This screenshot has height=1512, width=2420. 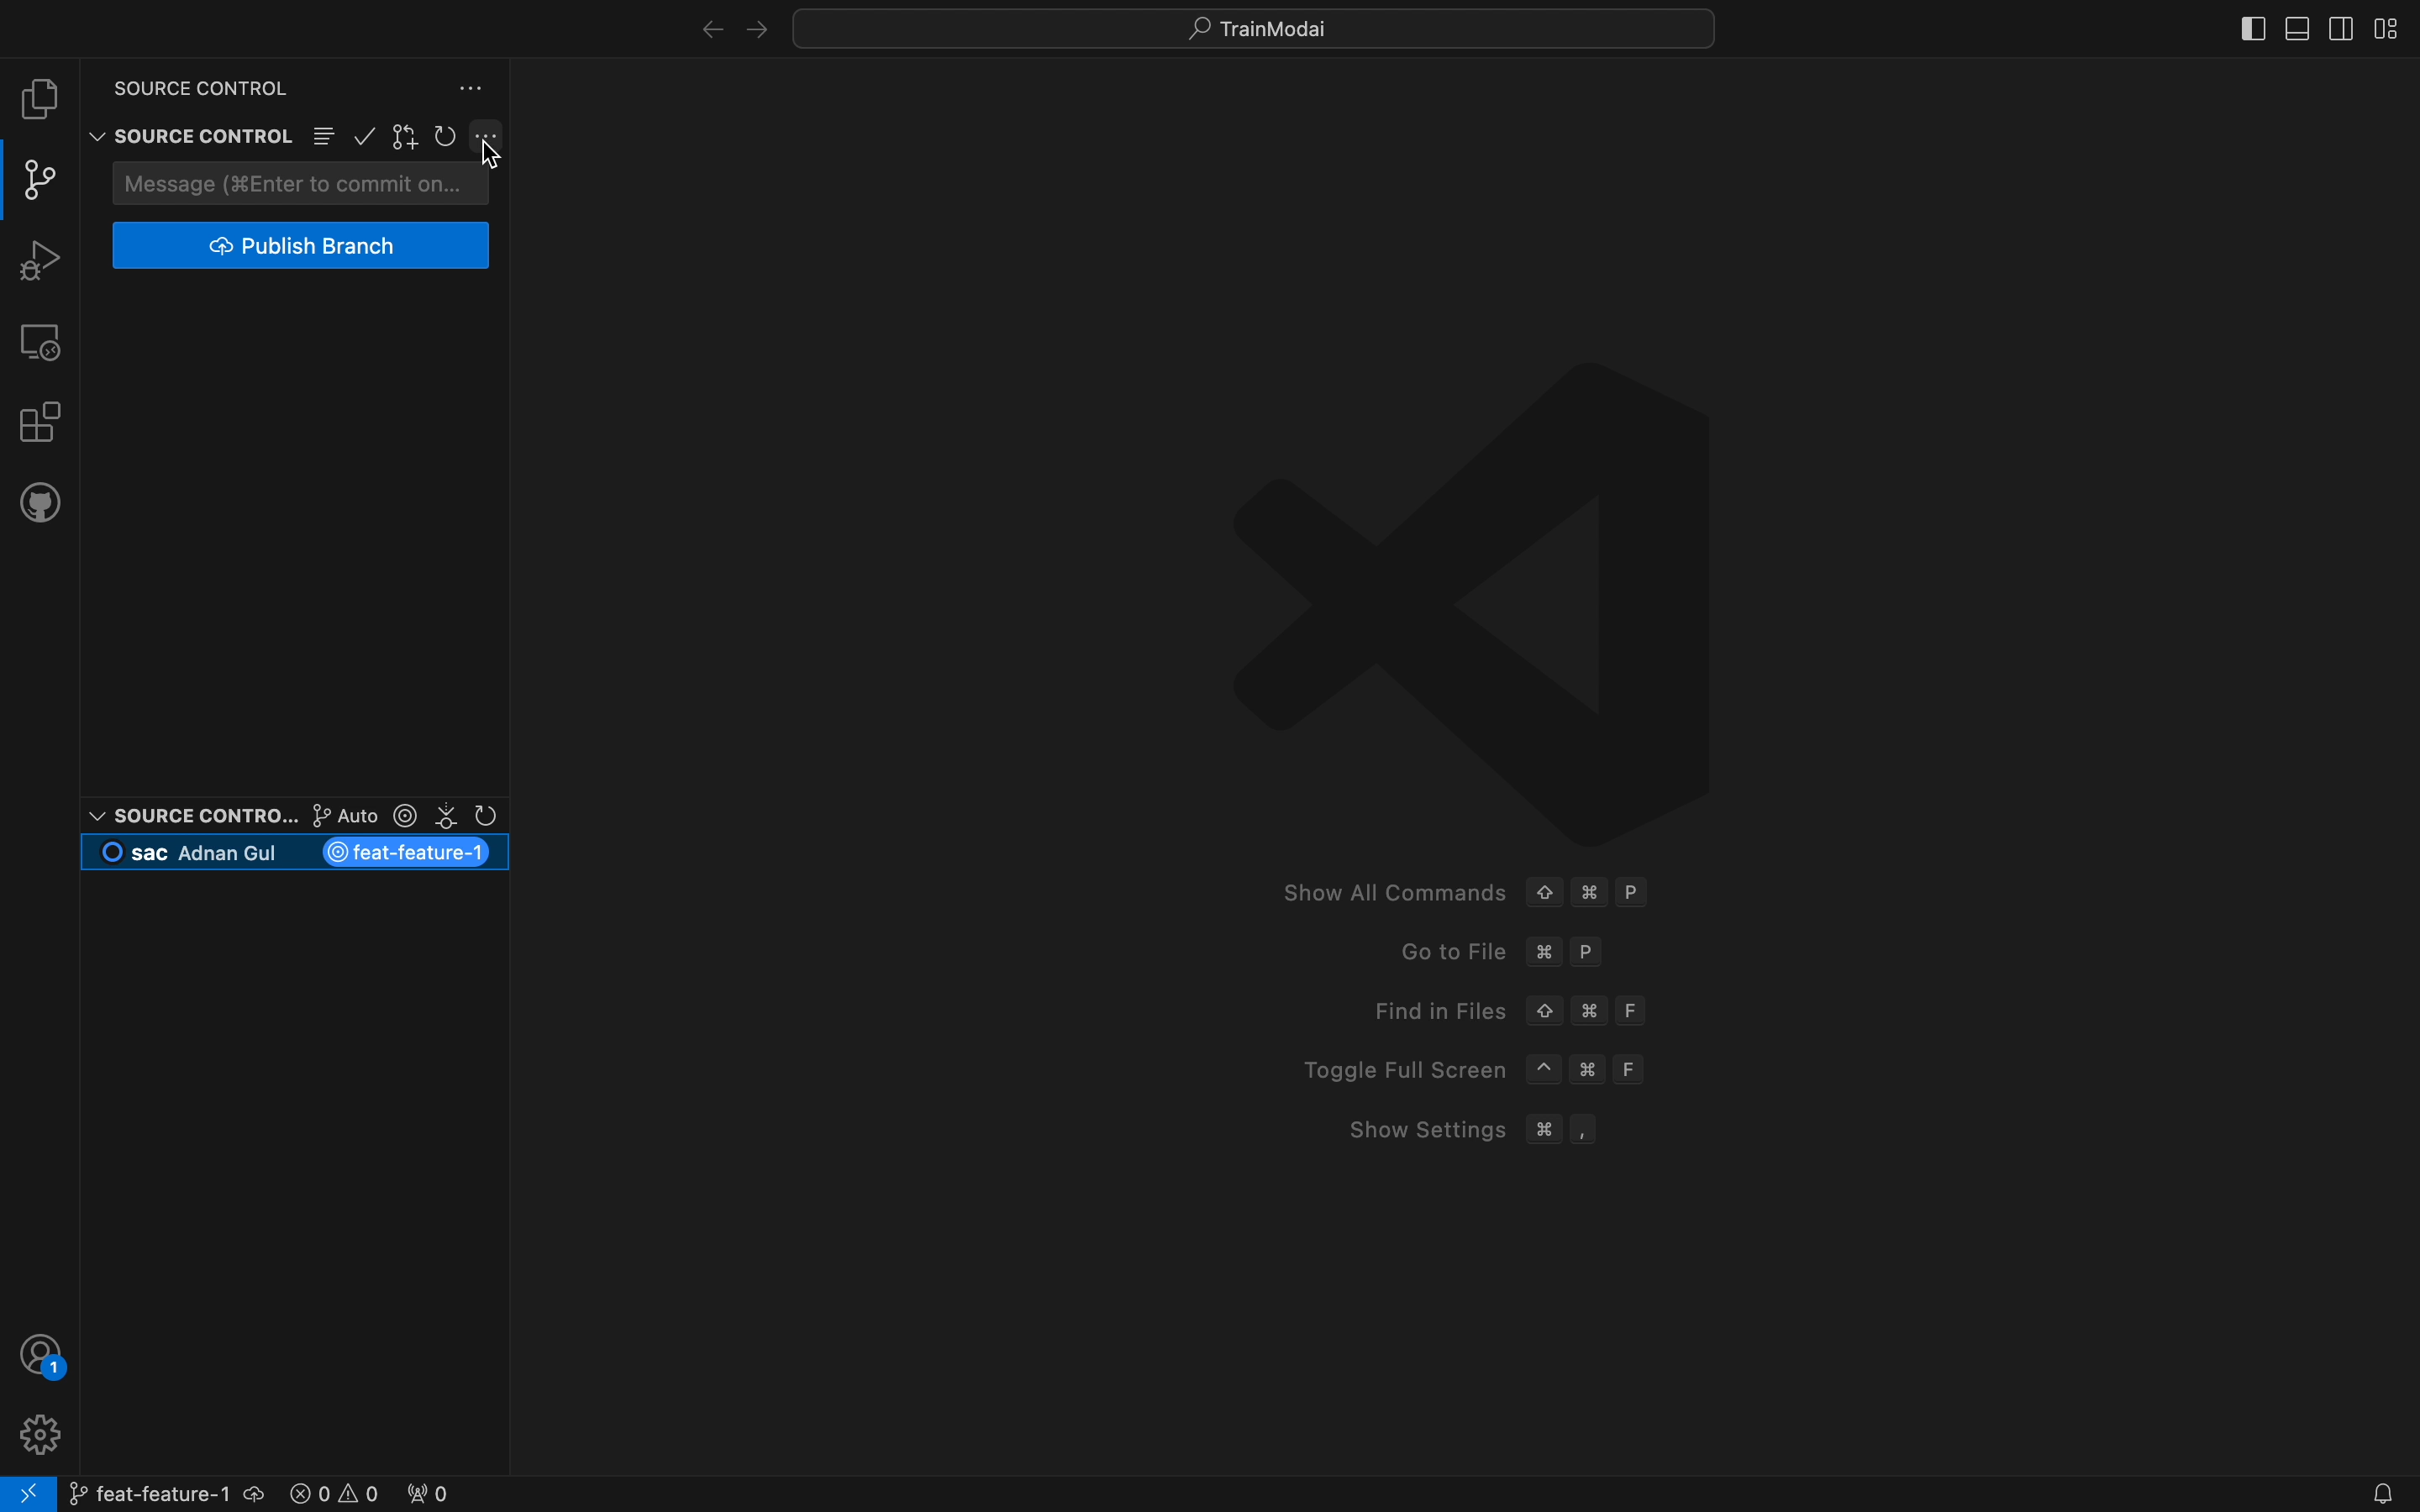 What do you see at coordinates (187, 116) in the screenshot?
I see `Source control` at bounding box center [187, 116].